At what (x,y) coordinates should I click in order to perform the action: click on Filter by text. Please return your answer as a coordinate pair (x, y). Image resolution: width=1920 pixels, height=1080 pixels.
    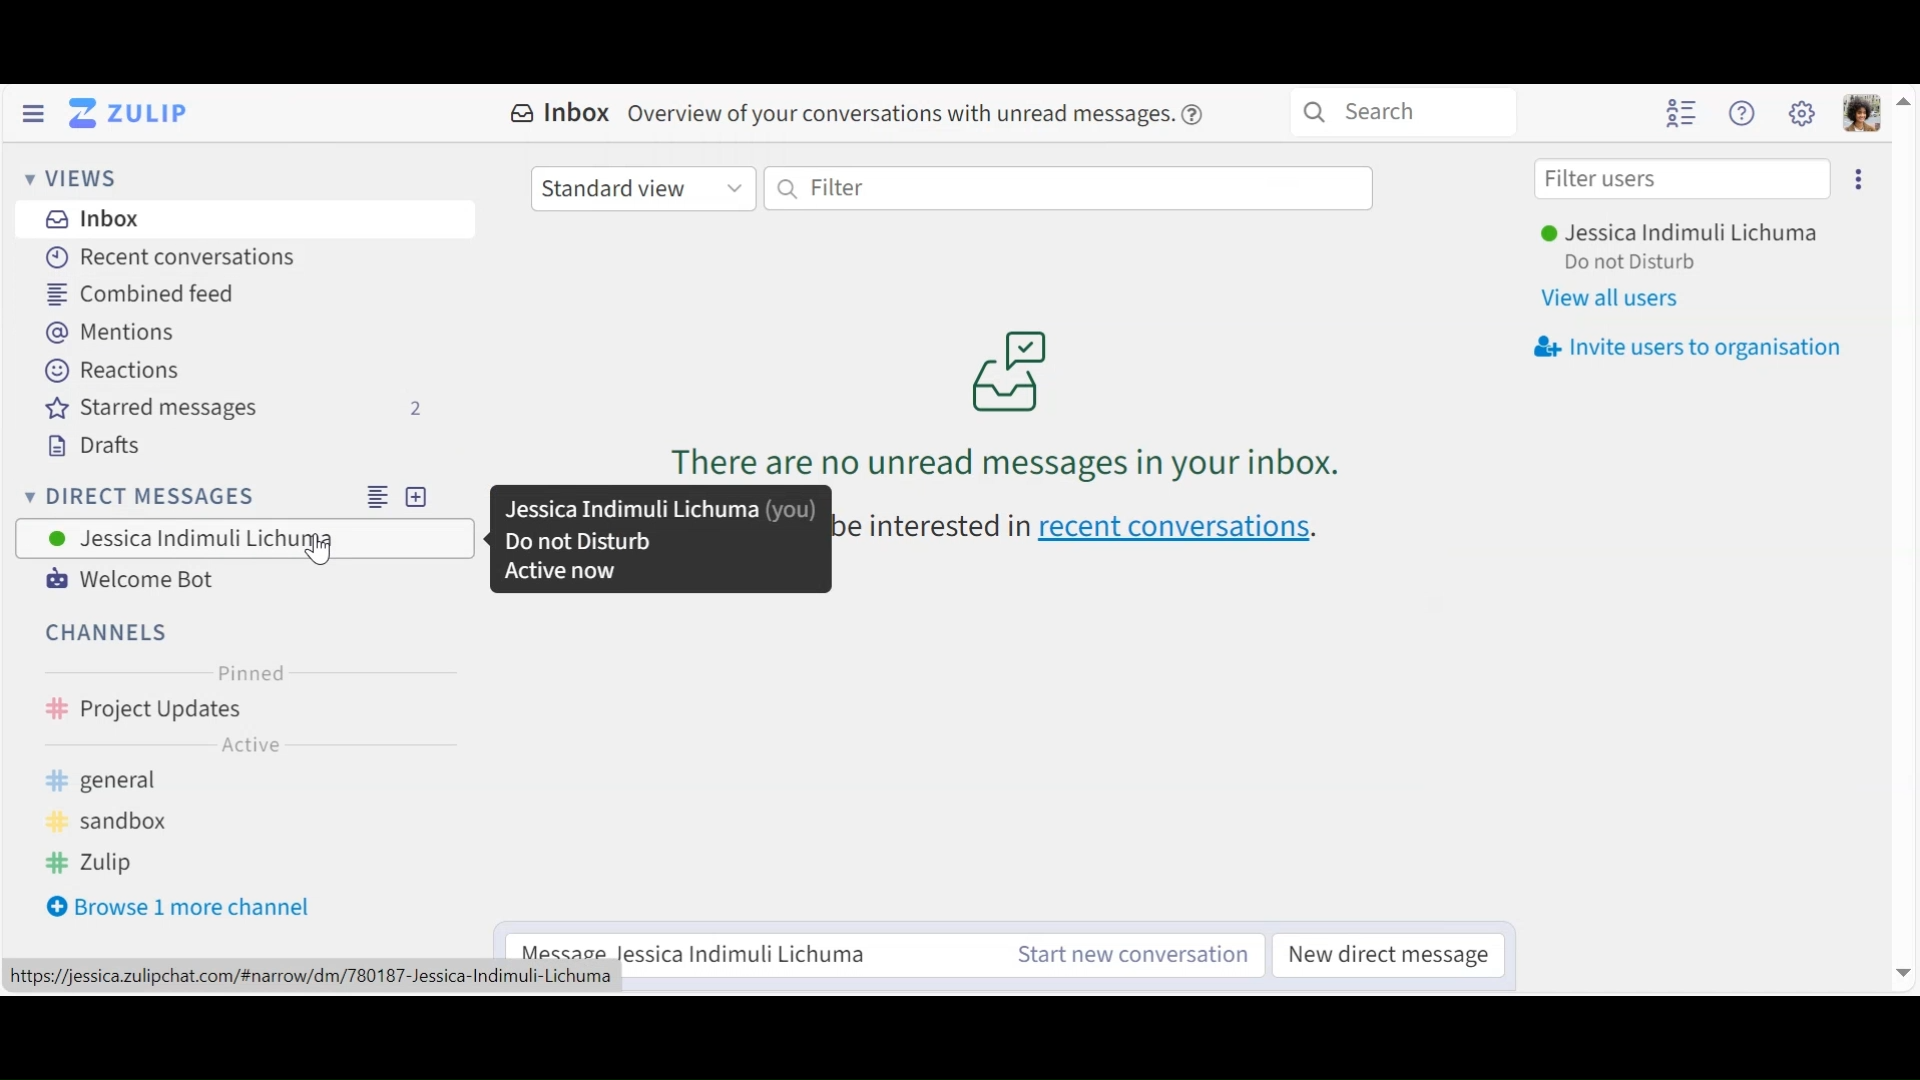
    Looking at the image, I should click on (1067, 188).